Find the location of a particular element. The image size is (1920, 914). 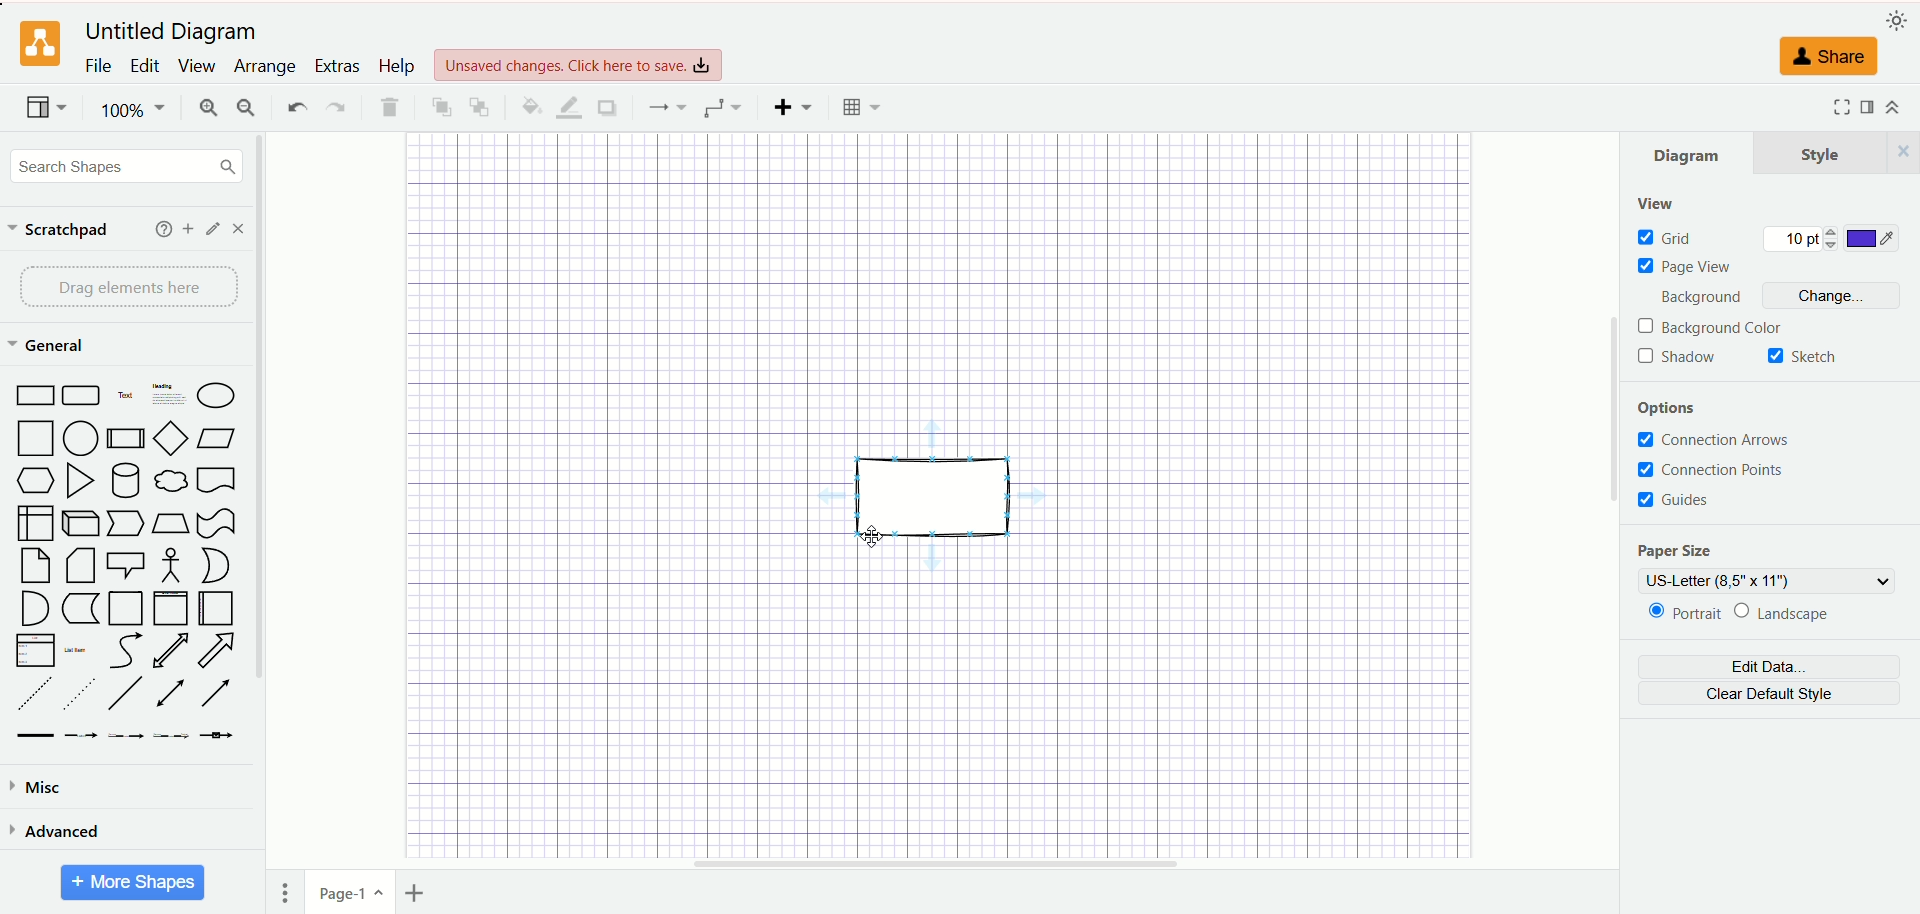

sketch is located at coordinates (1807, 356).